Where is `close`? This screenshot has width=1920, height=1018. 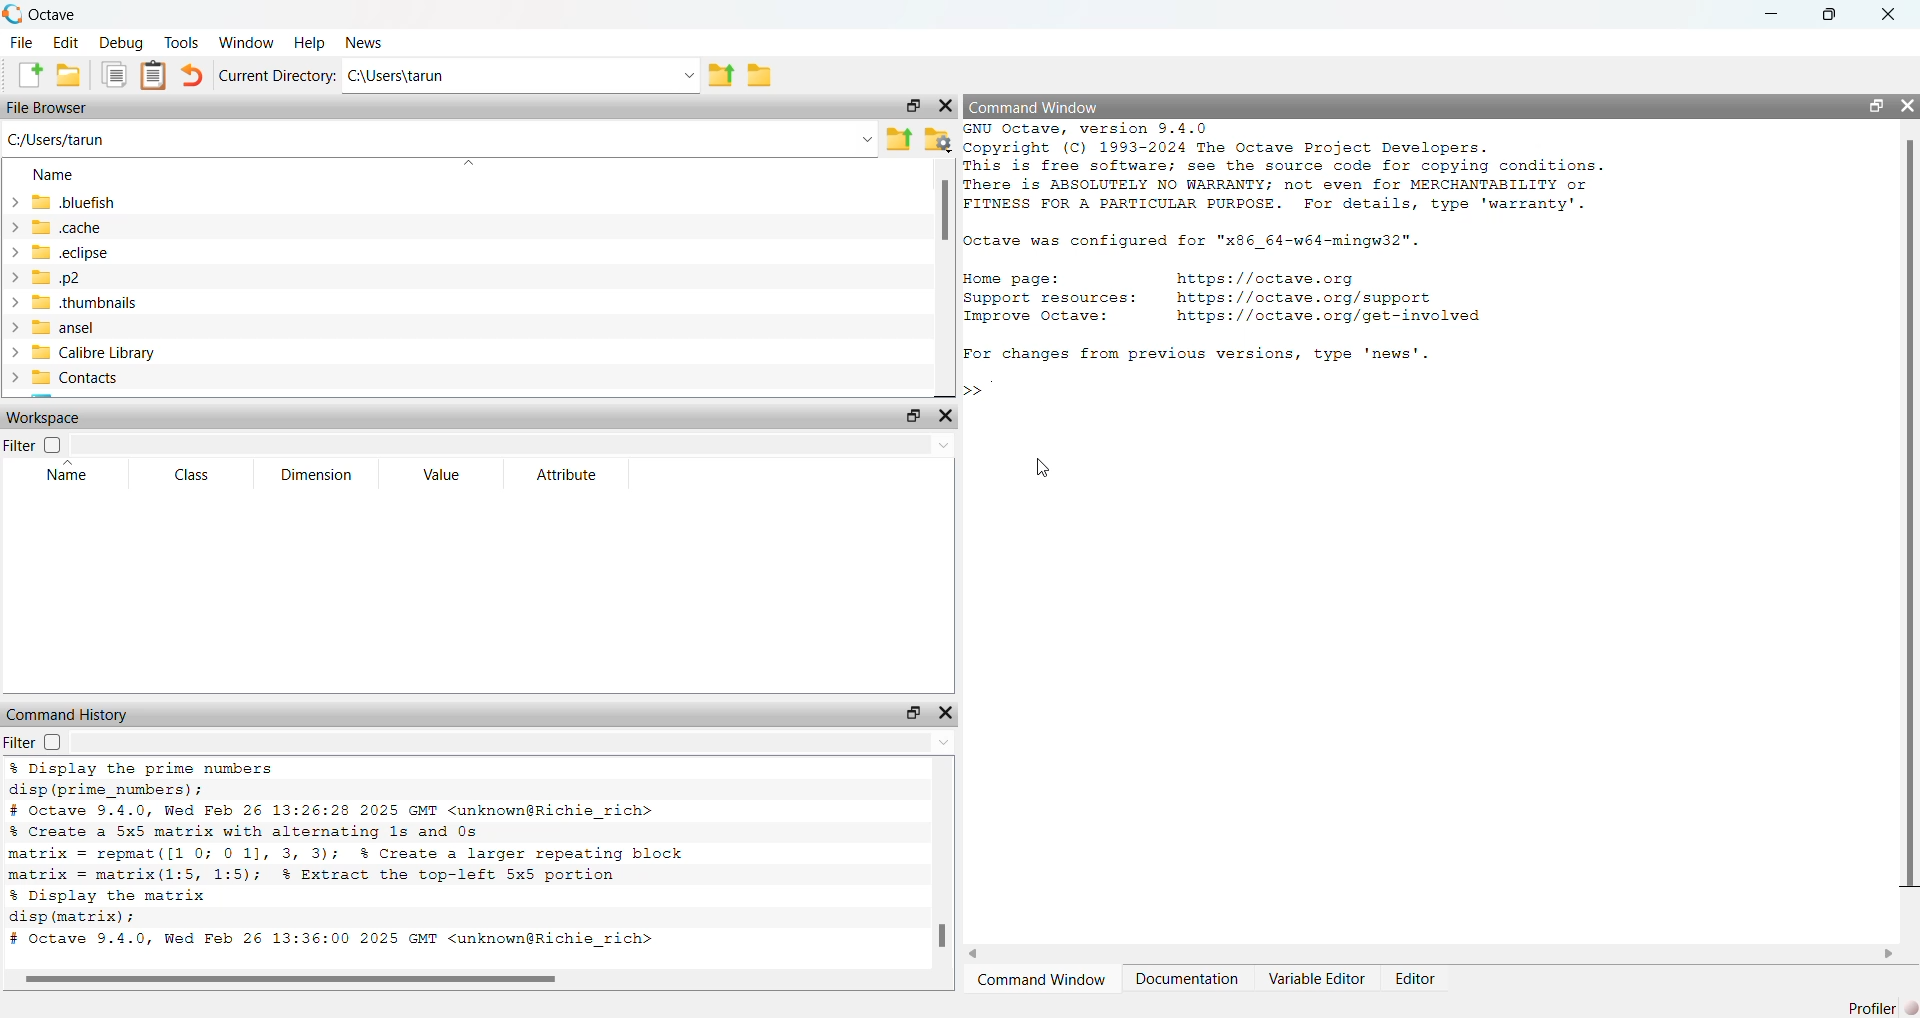 close is located at coordinates (1894, 14).